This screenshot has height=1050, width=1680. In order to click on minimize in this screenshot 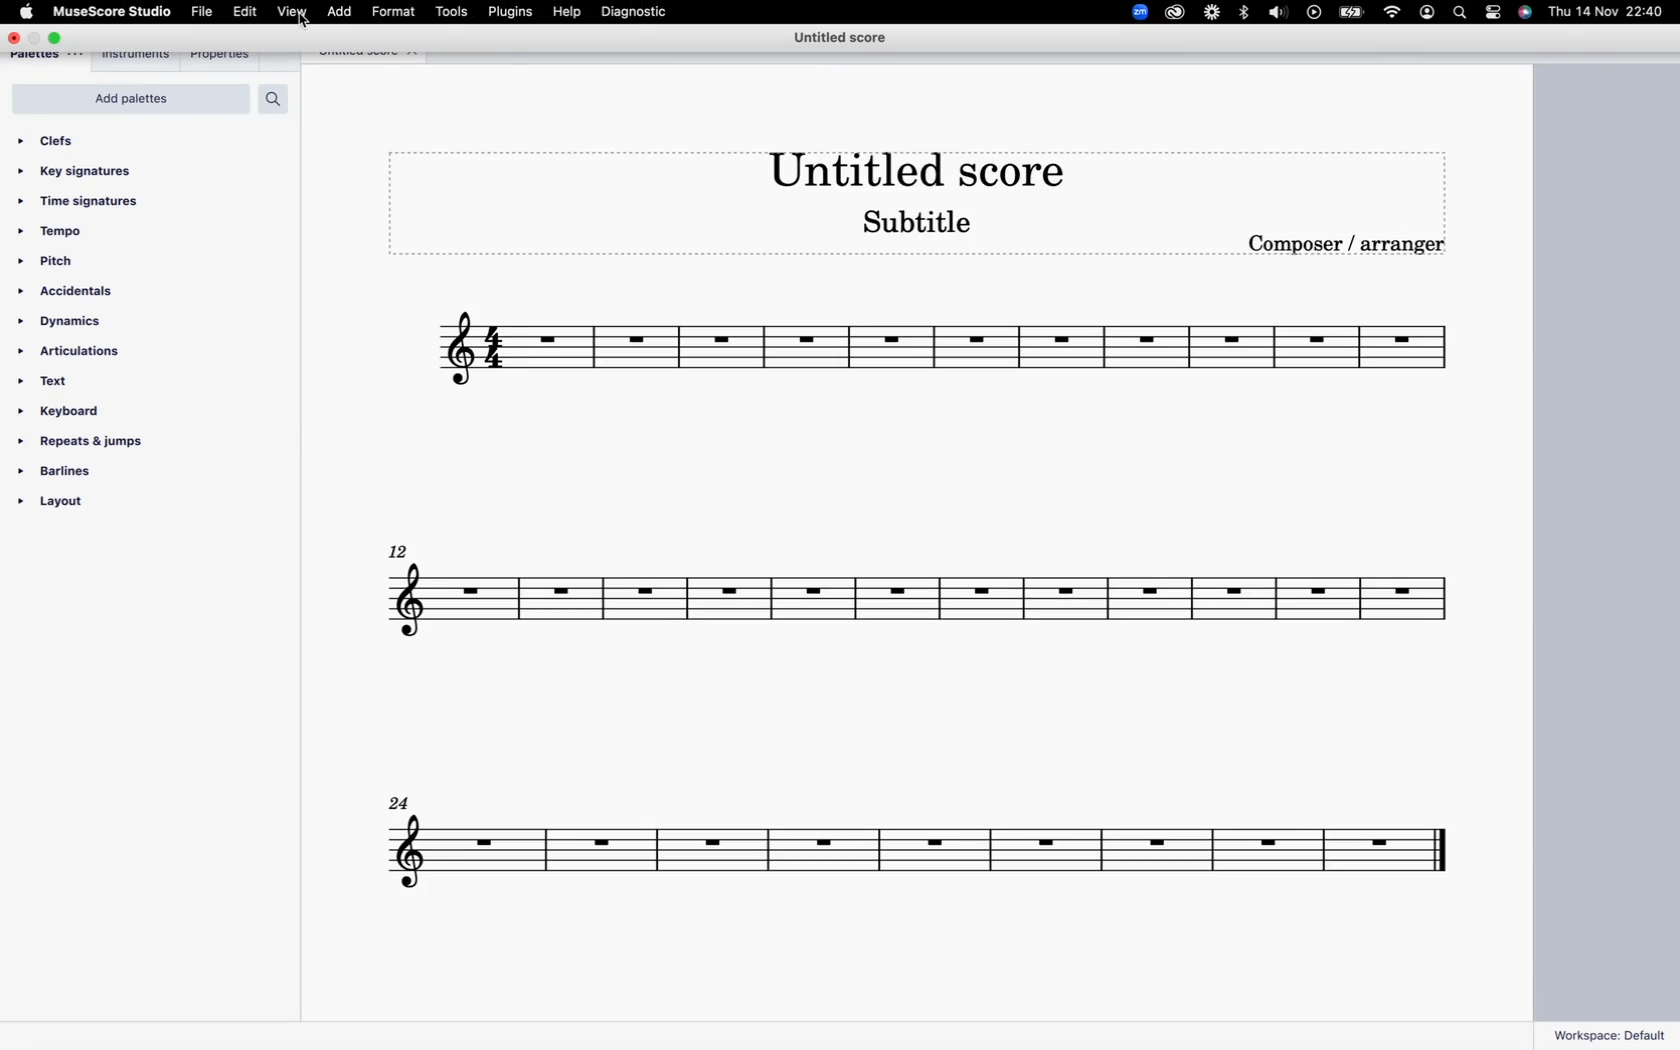, I will do `click(36, 37)`.